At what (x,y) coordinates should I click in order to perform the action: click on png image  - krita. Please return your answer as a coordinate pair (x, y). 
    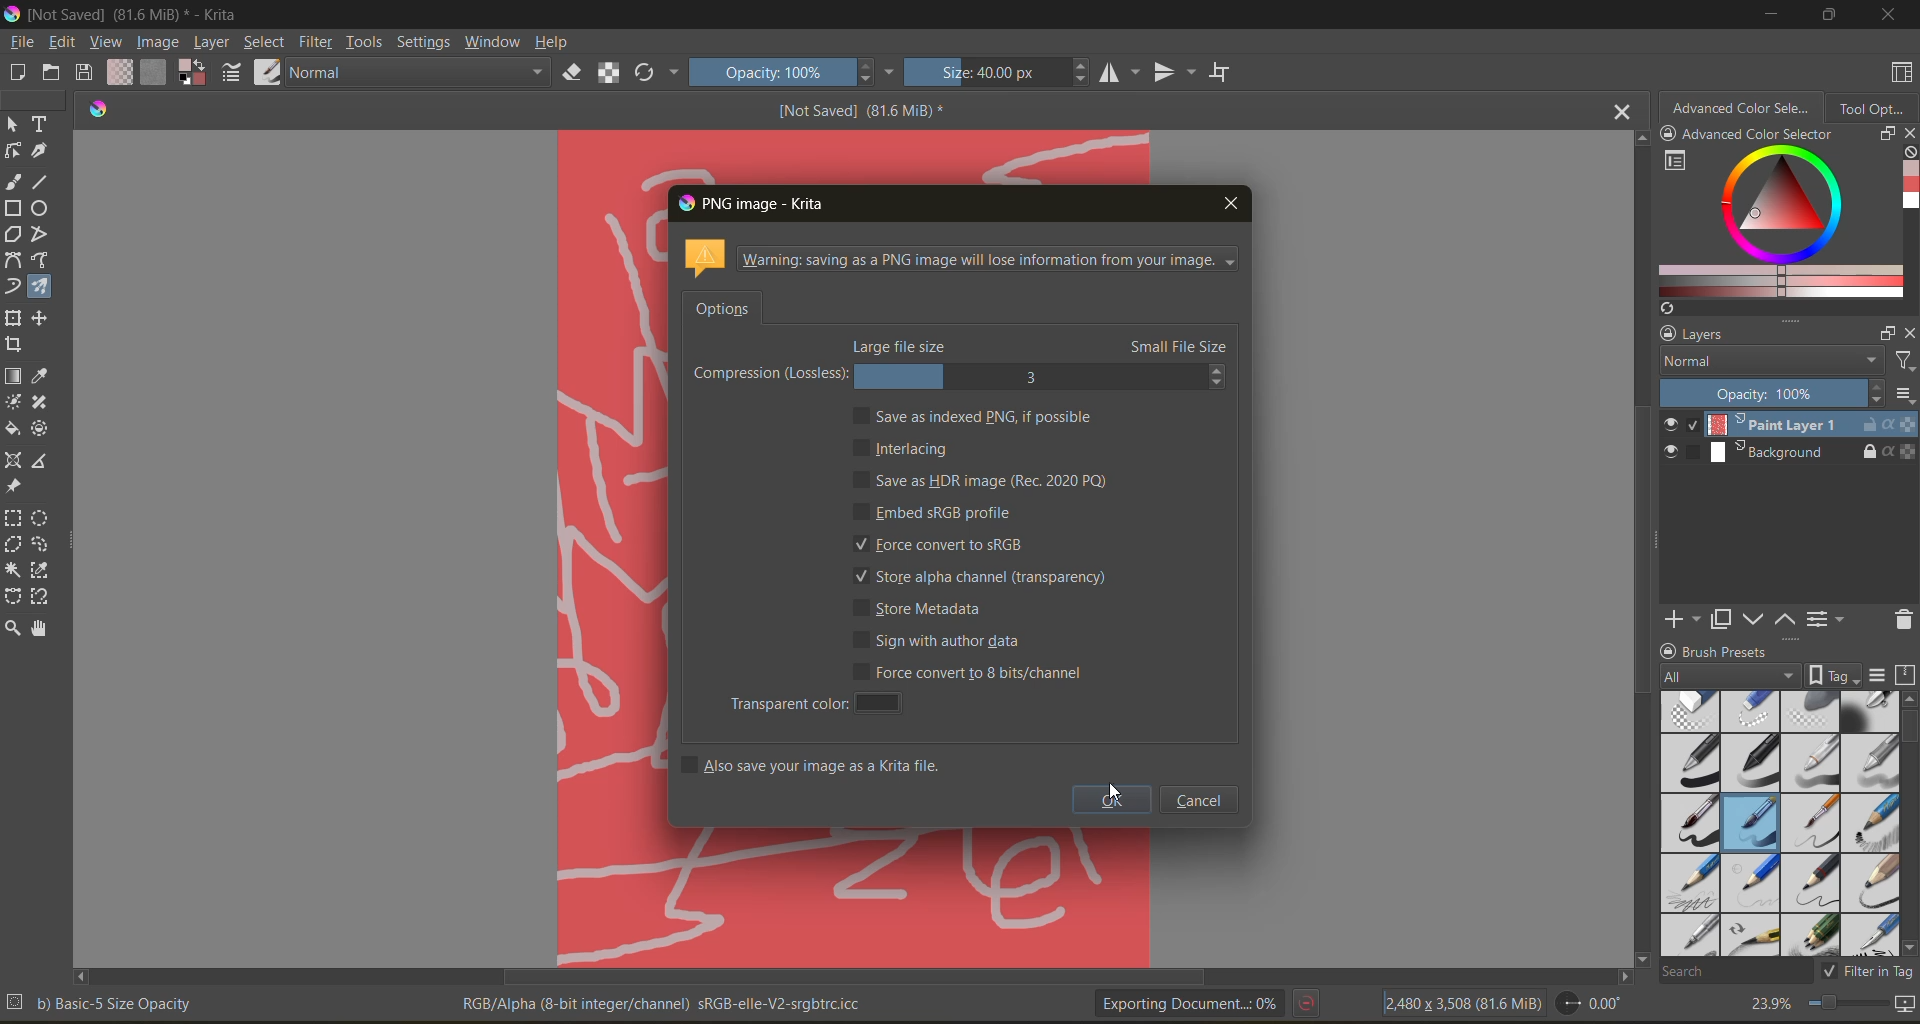
    Looking at the image, I should click on (757, 206).